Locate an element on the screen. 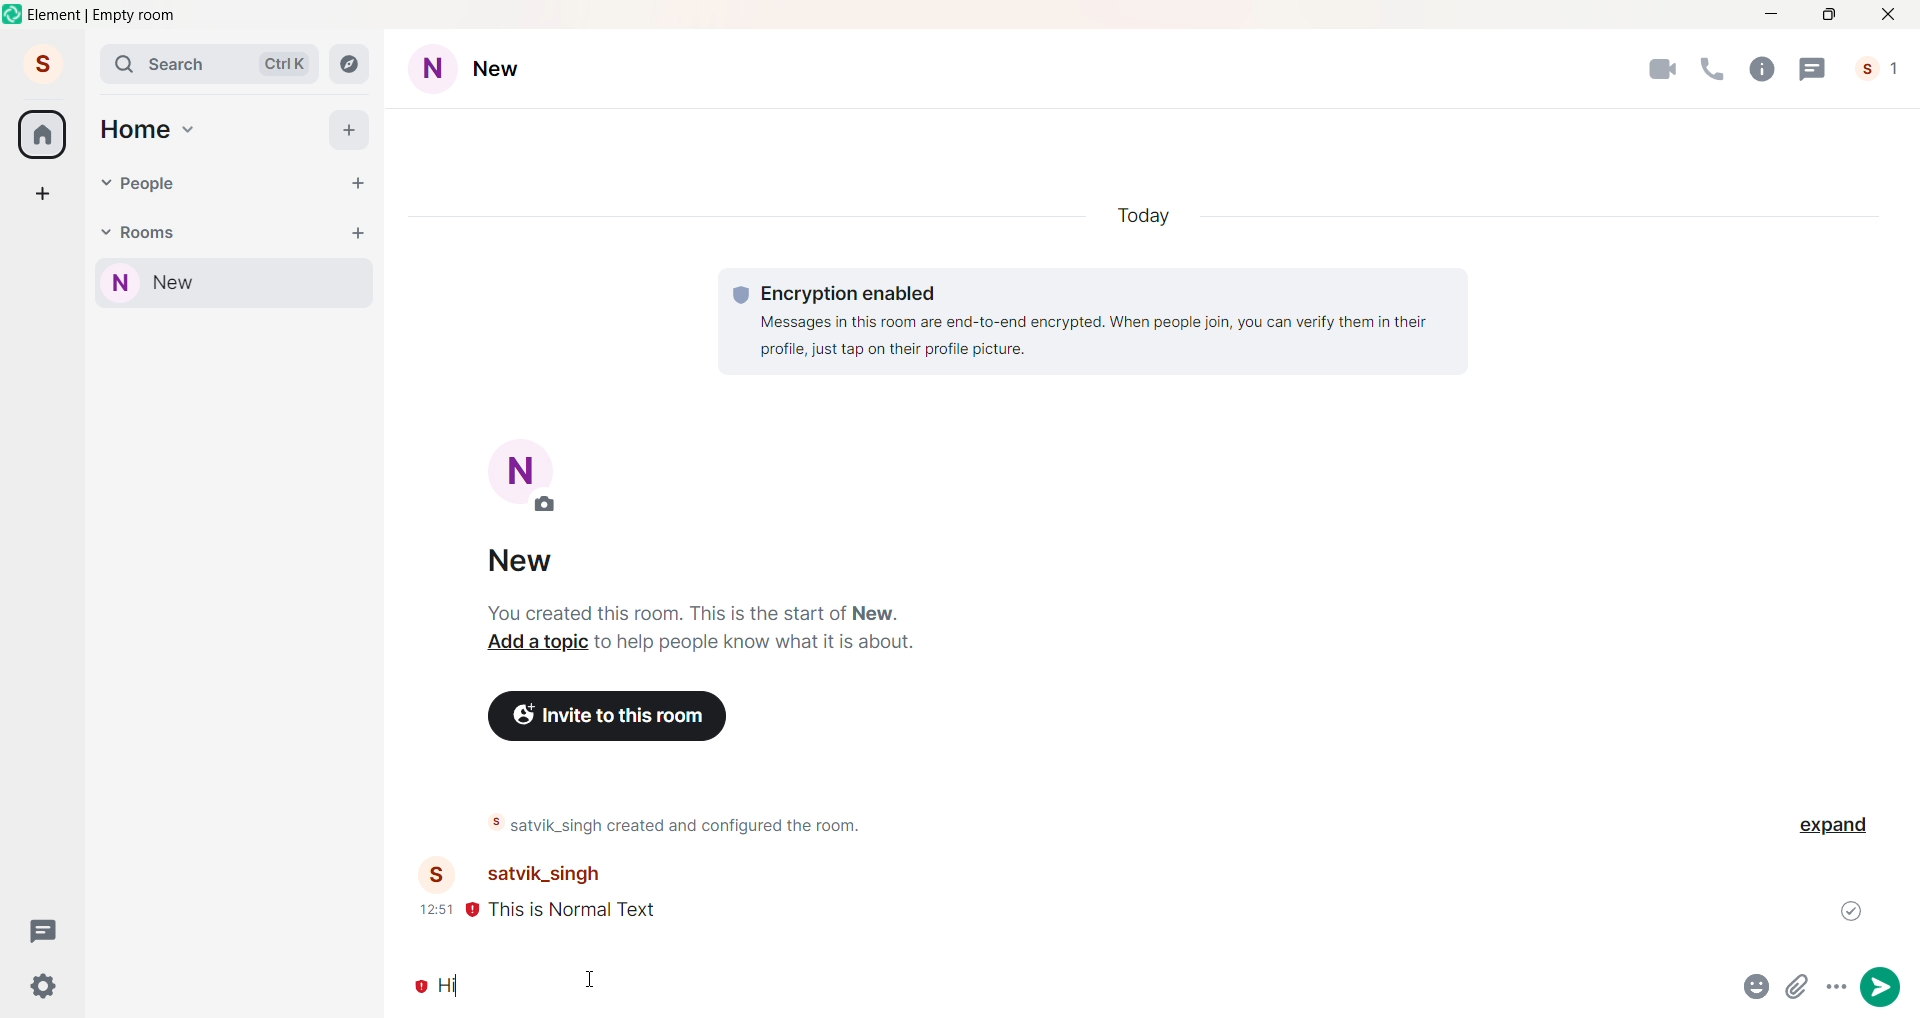 The height and width of the screenshot is (1018, 1920). Not Encrypted is located at coordinates (418, 988).